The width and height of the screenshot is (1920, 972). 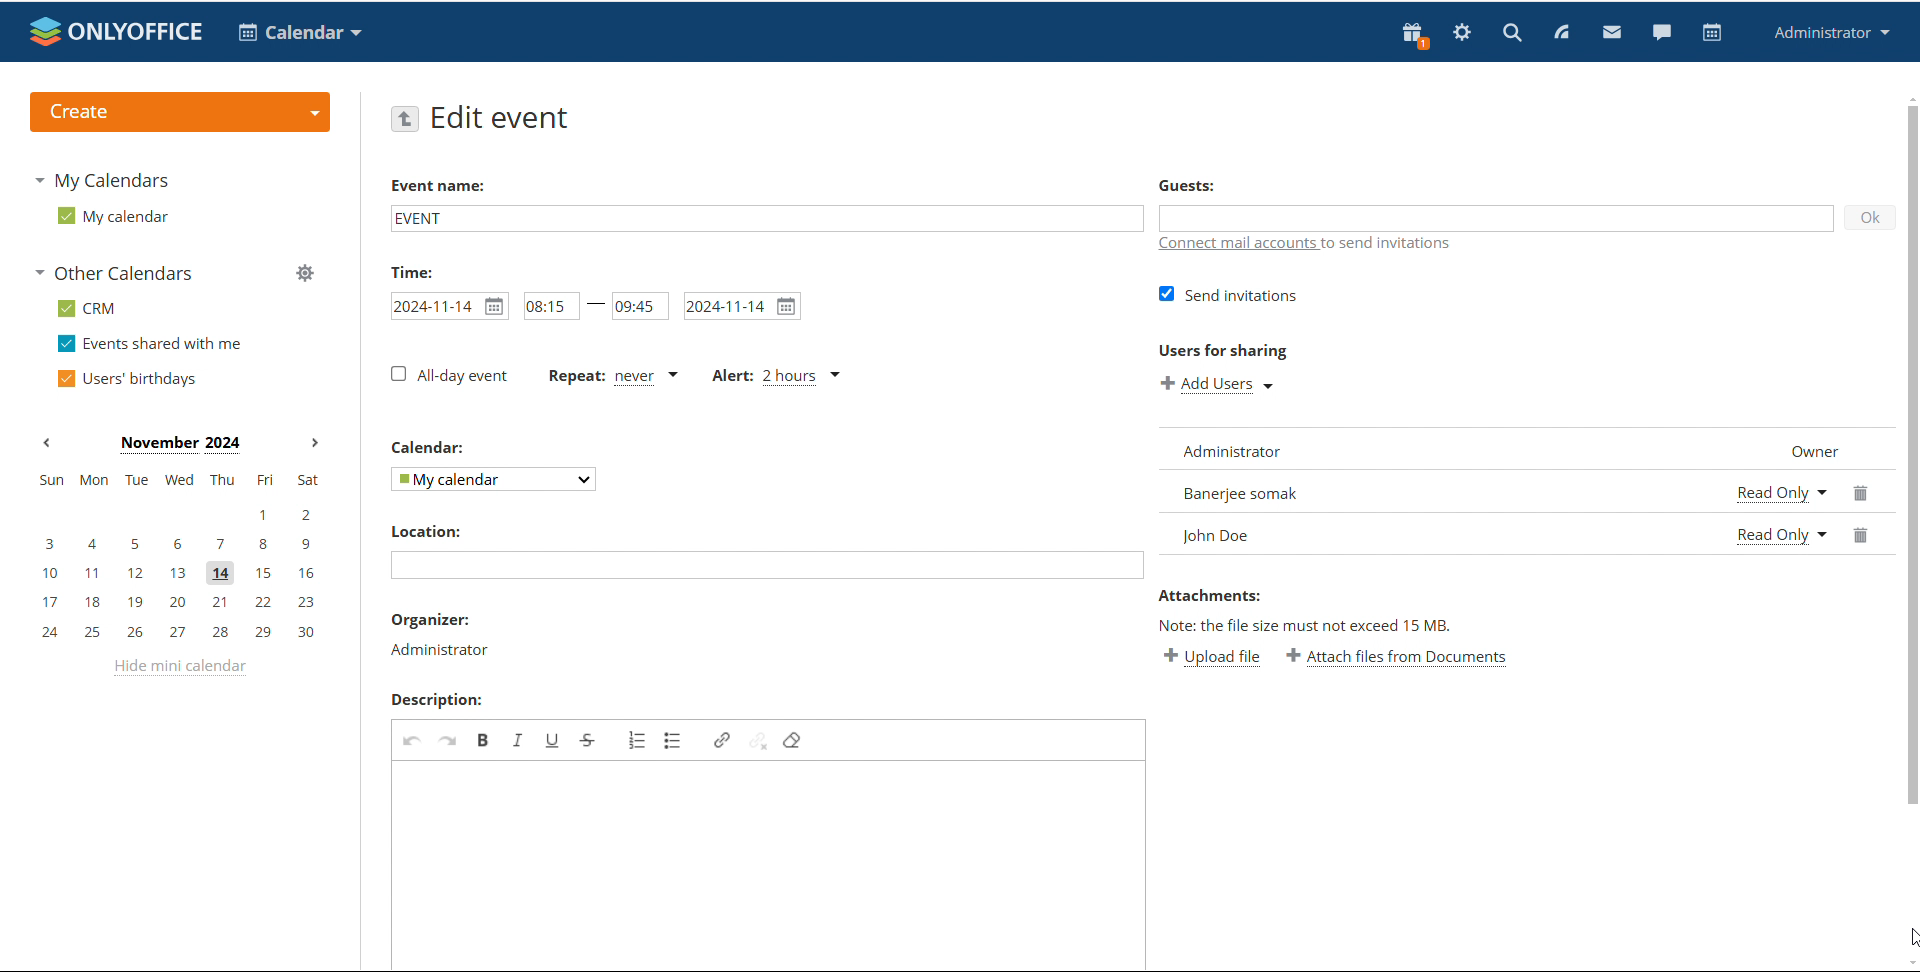 I want to click on add locaton, so click(x=767, y=565).